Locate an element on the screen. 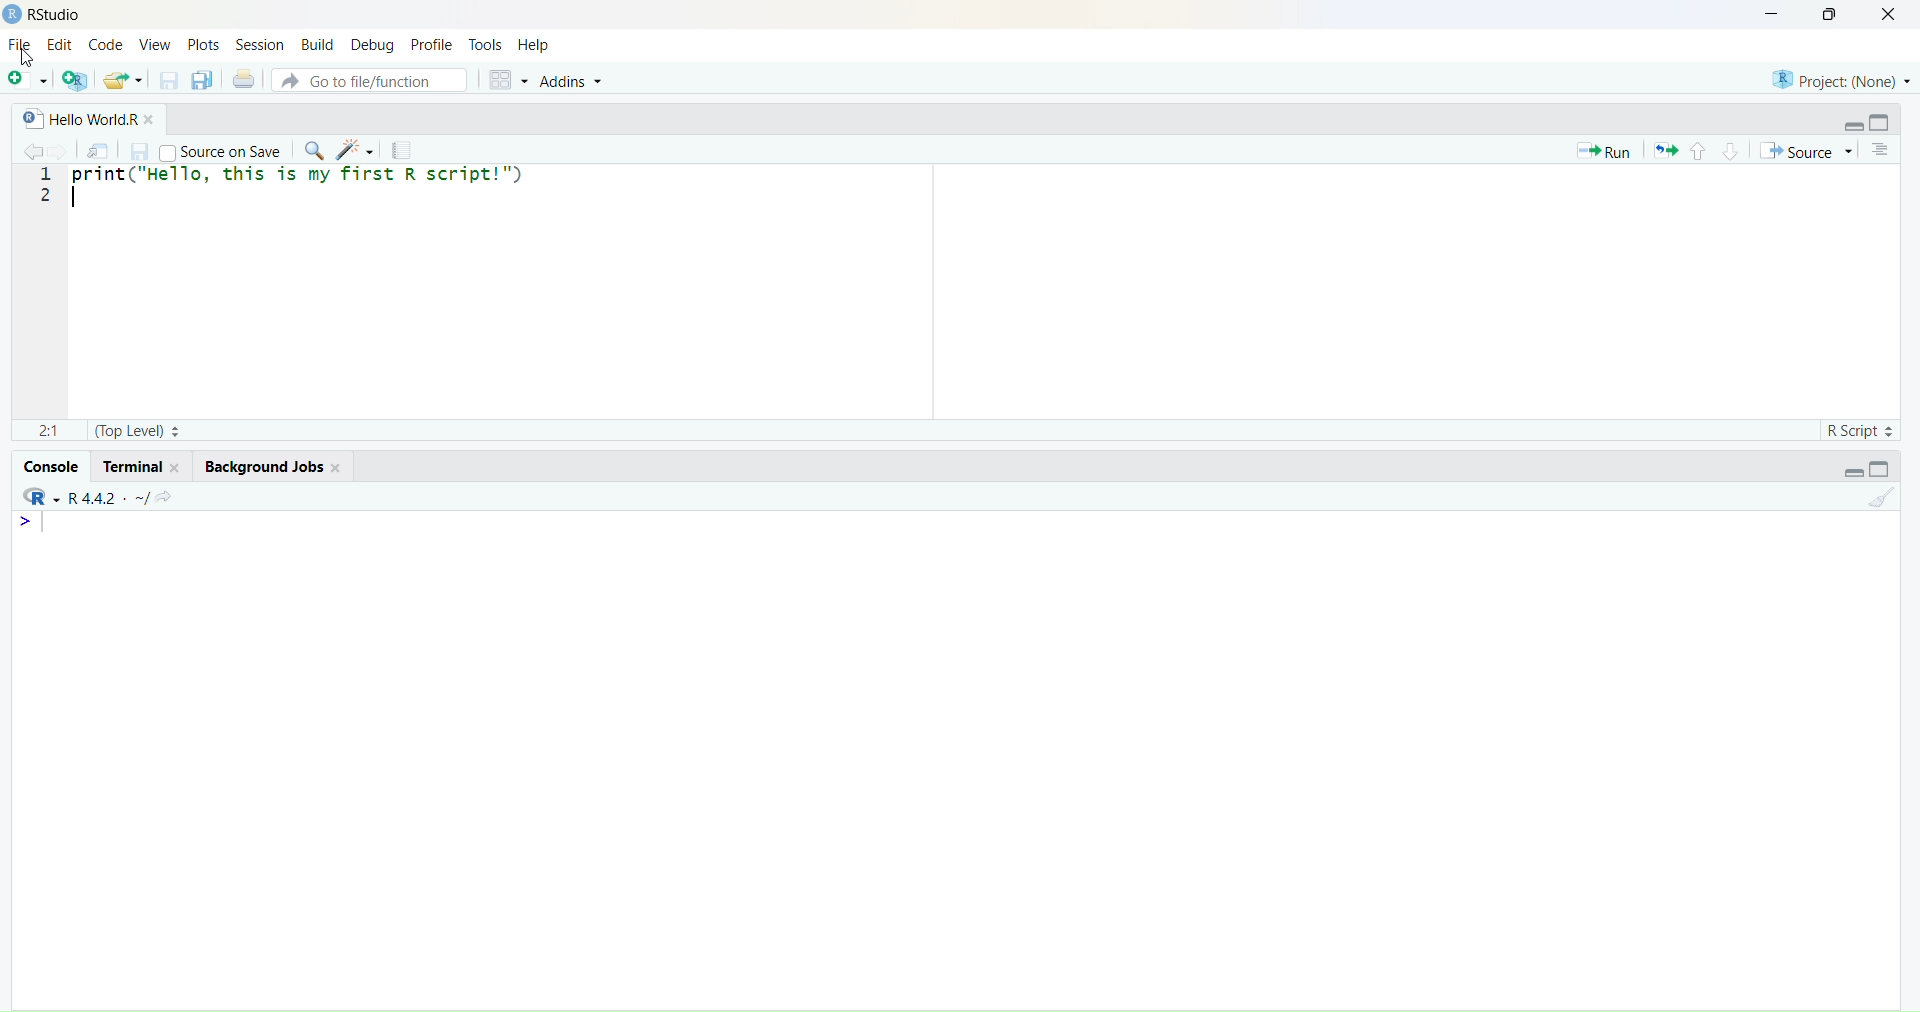  Save current document (Ctrl + S) is located at coordinates (140, 151).